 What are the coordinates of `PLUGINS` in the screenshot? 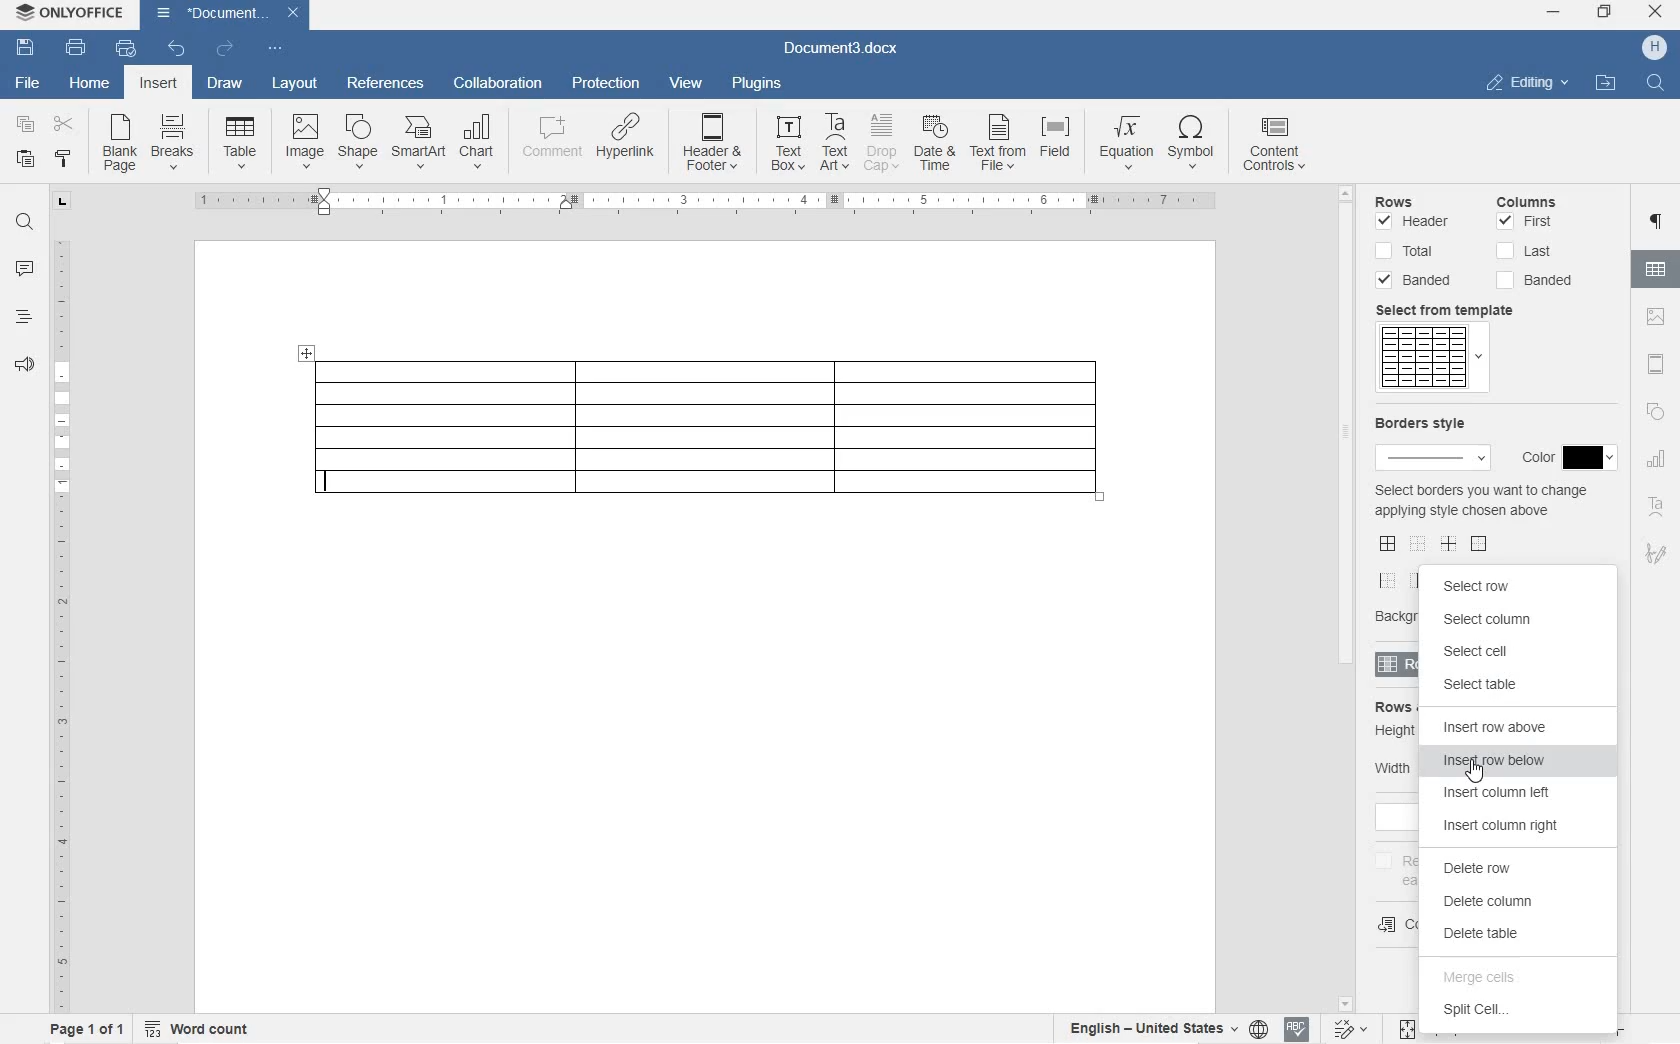 It's located at (758, 84).